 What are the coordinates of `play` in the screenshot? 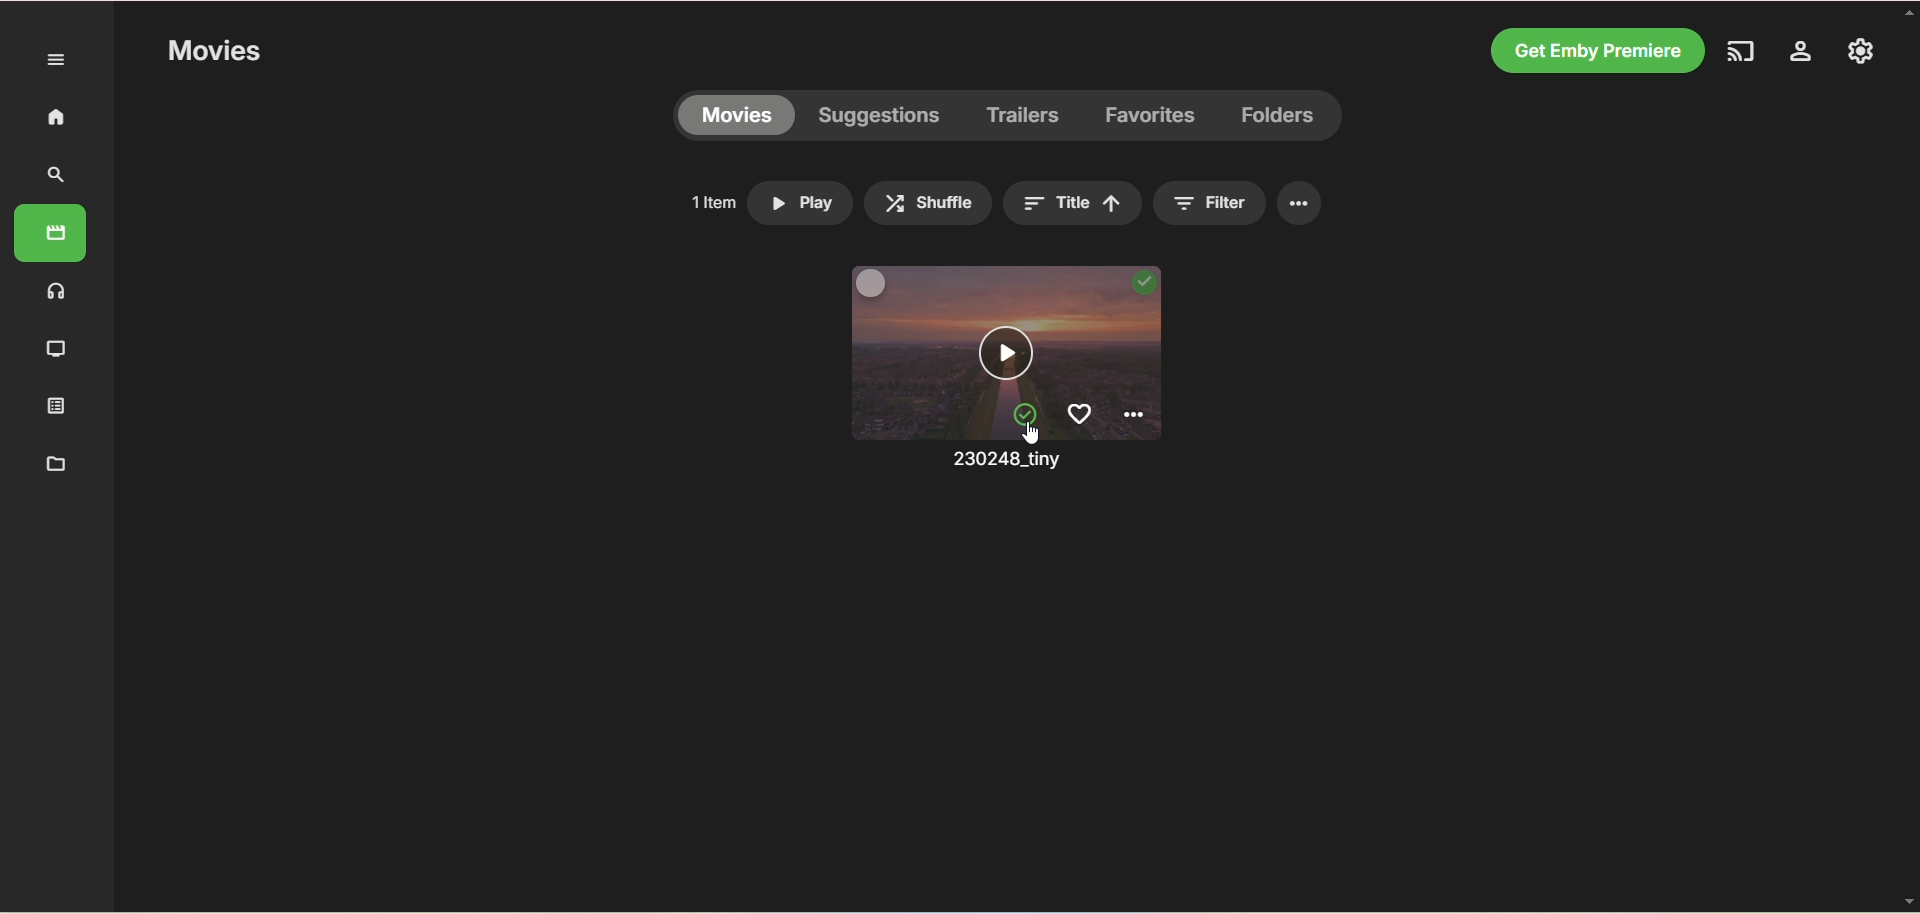 It's located at (803, 204).